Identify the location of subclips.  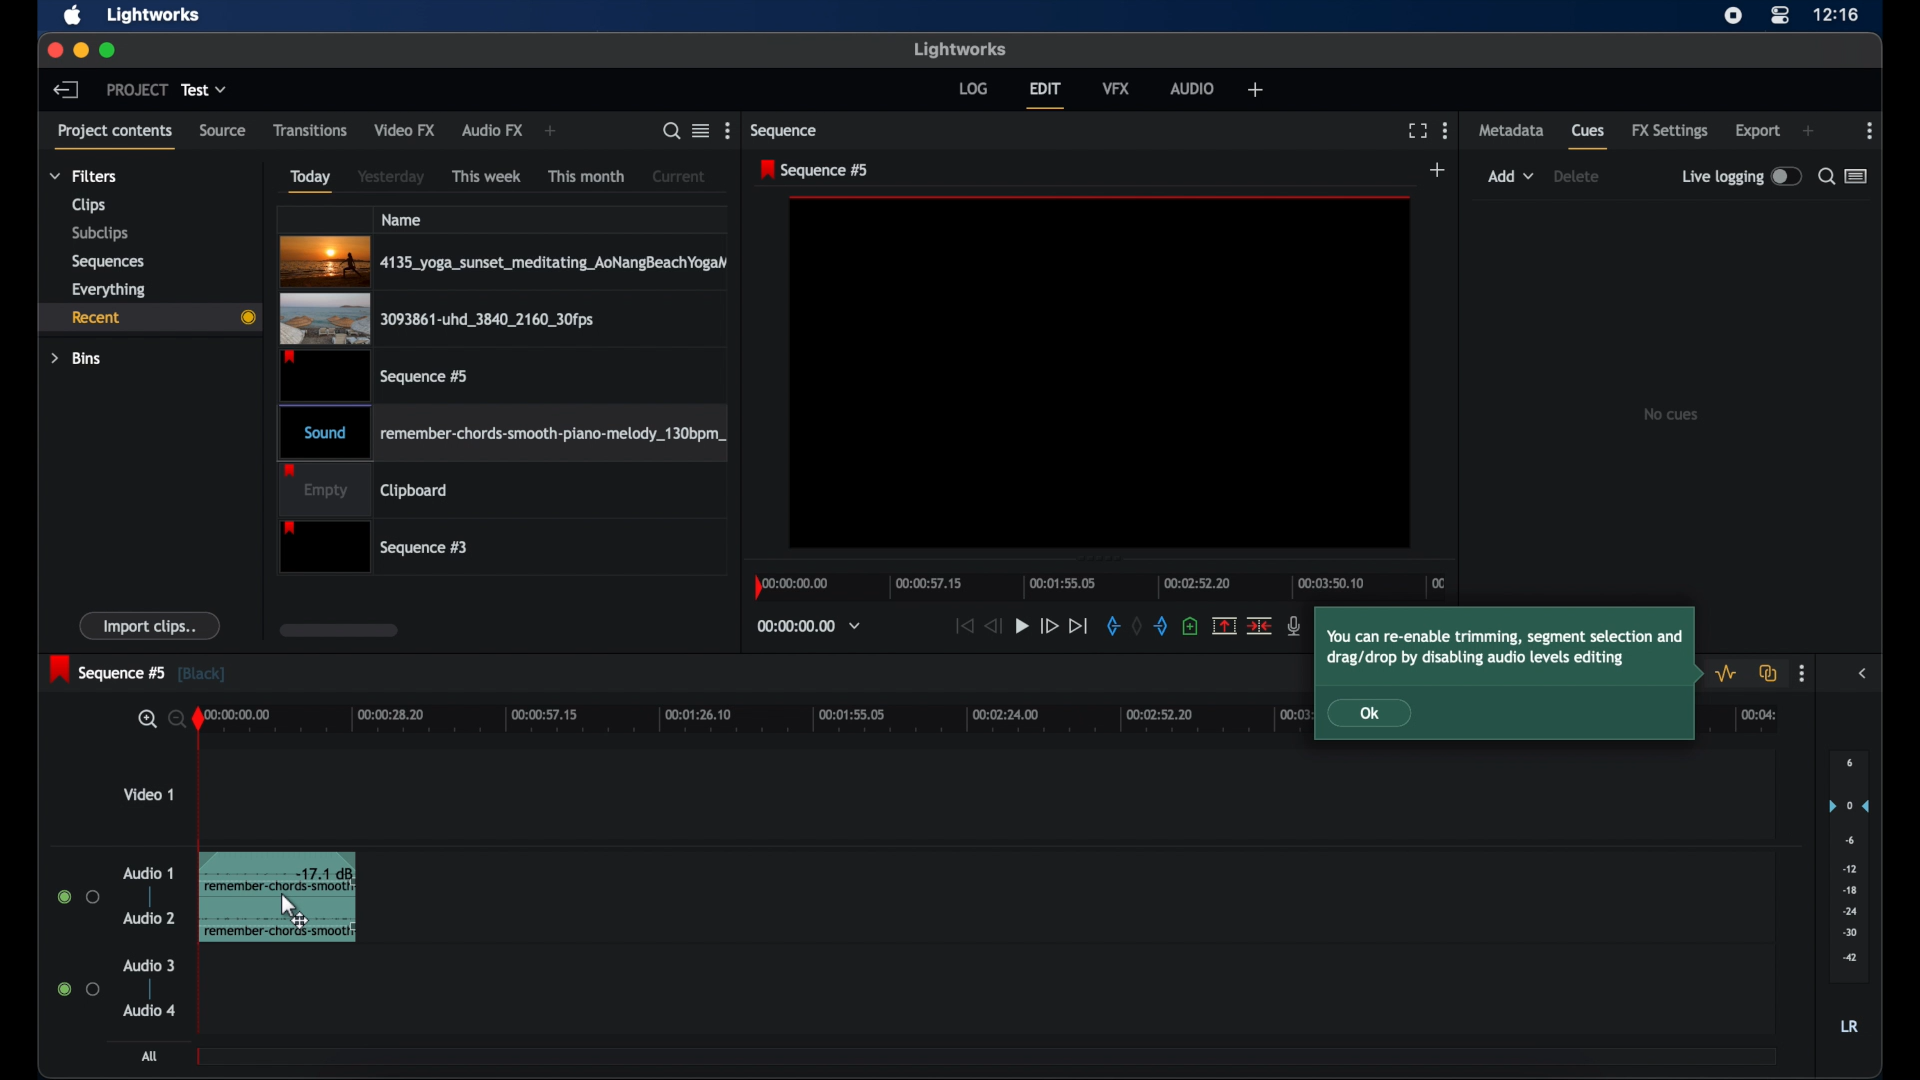
(102, 233).